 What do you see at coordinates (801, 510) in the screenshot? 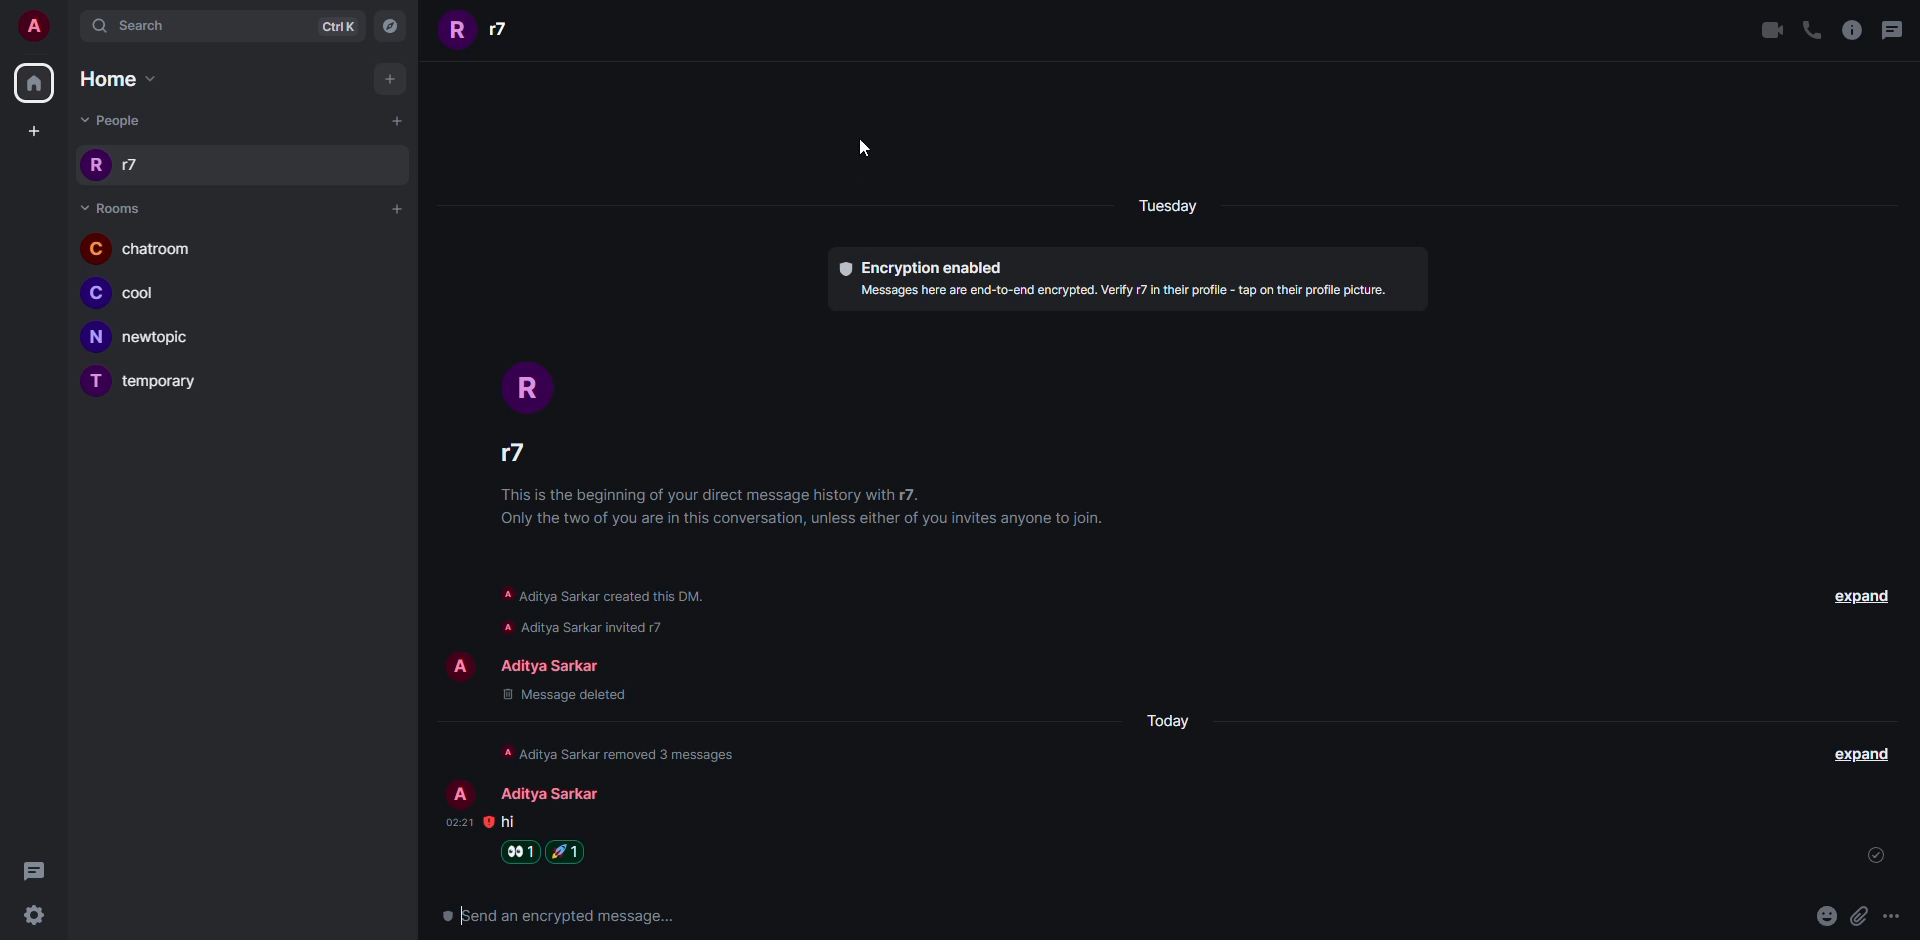
I see `info` at bounding box center [801, 510].